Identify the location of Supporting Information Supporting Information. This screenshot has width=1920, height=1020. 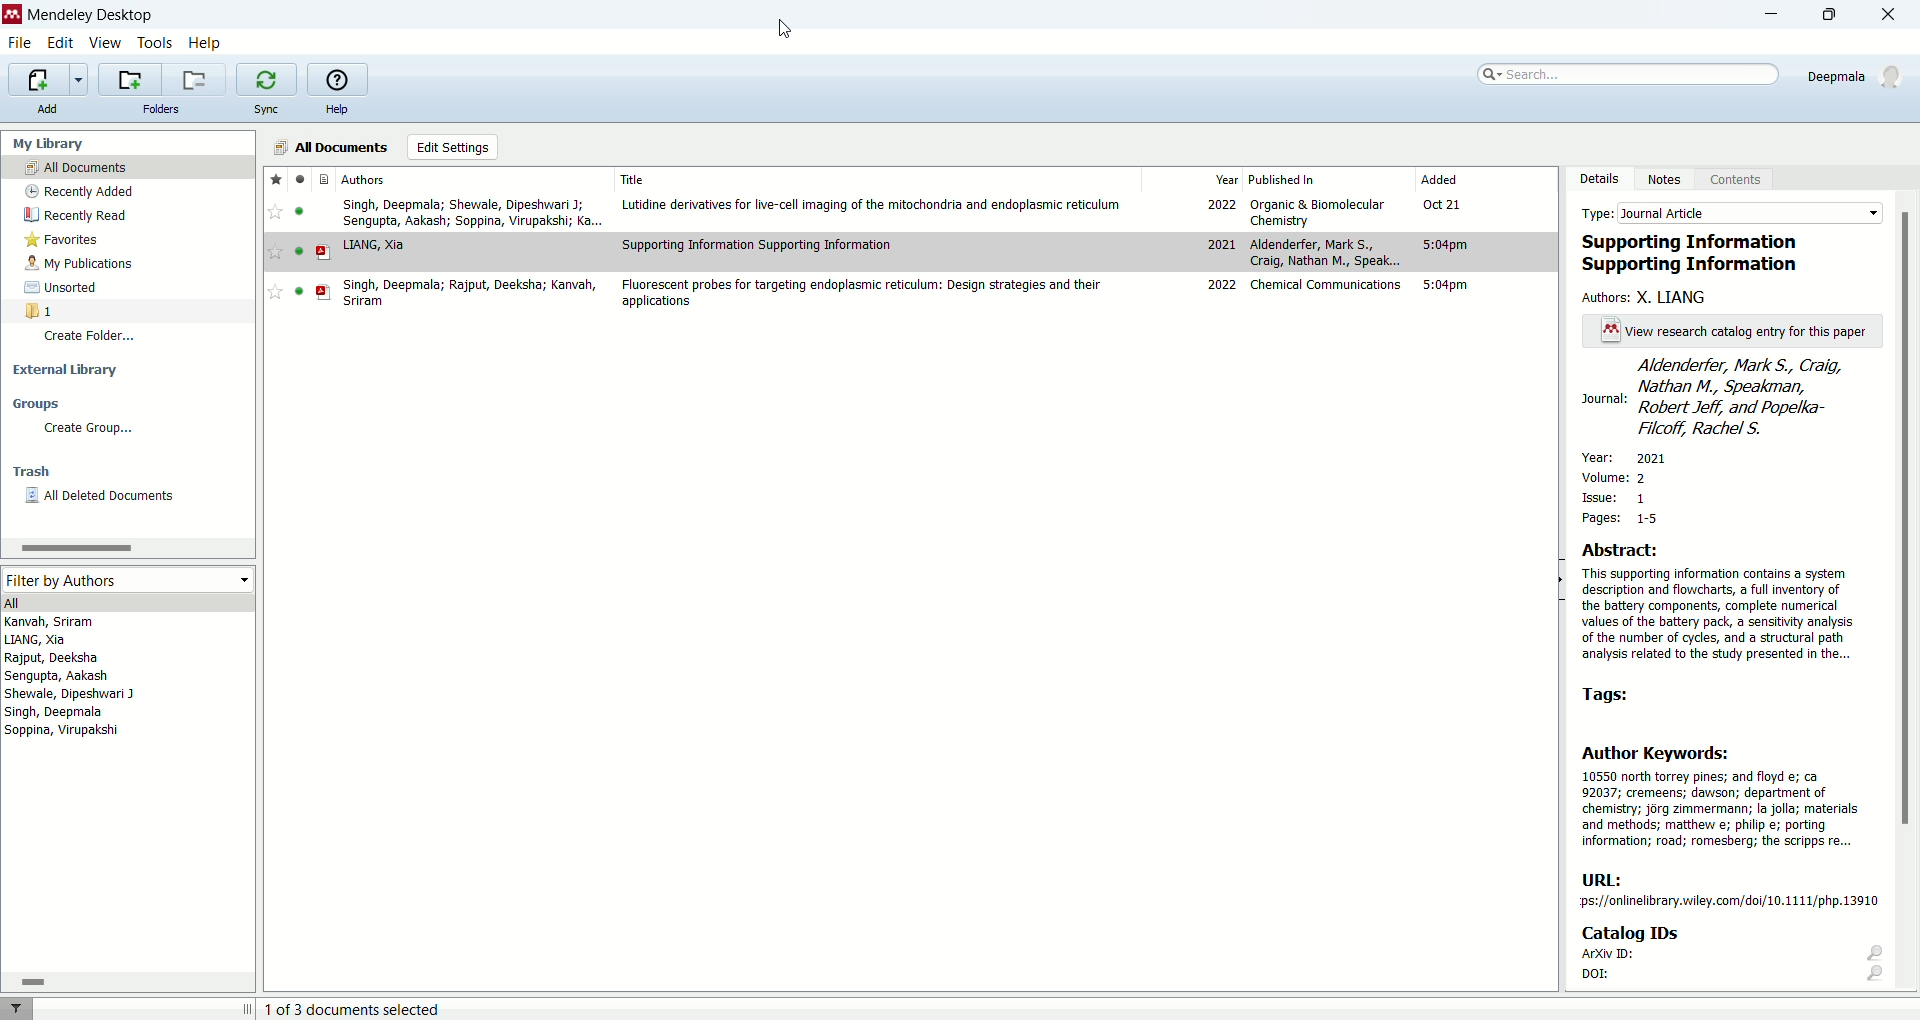
(758, 244).